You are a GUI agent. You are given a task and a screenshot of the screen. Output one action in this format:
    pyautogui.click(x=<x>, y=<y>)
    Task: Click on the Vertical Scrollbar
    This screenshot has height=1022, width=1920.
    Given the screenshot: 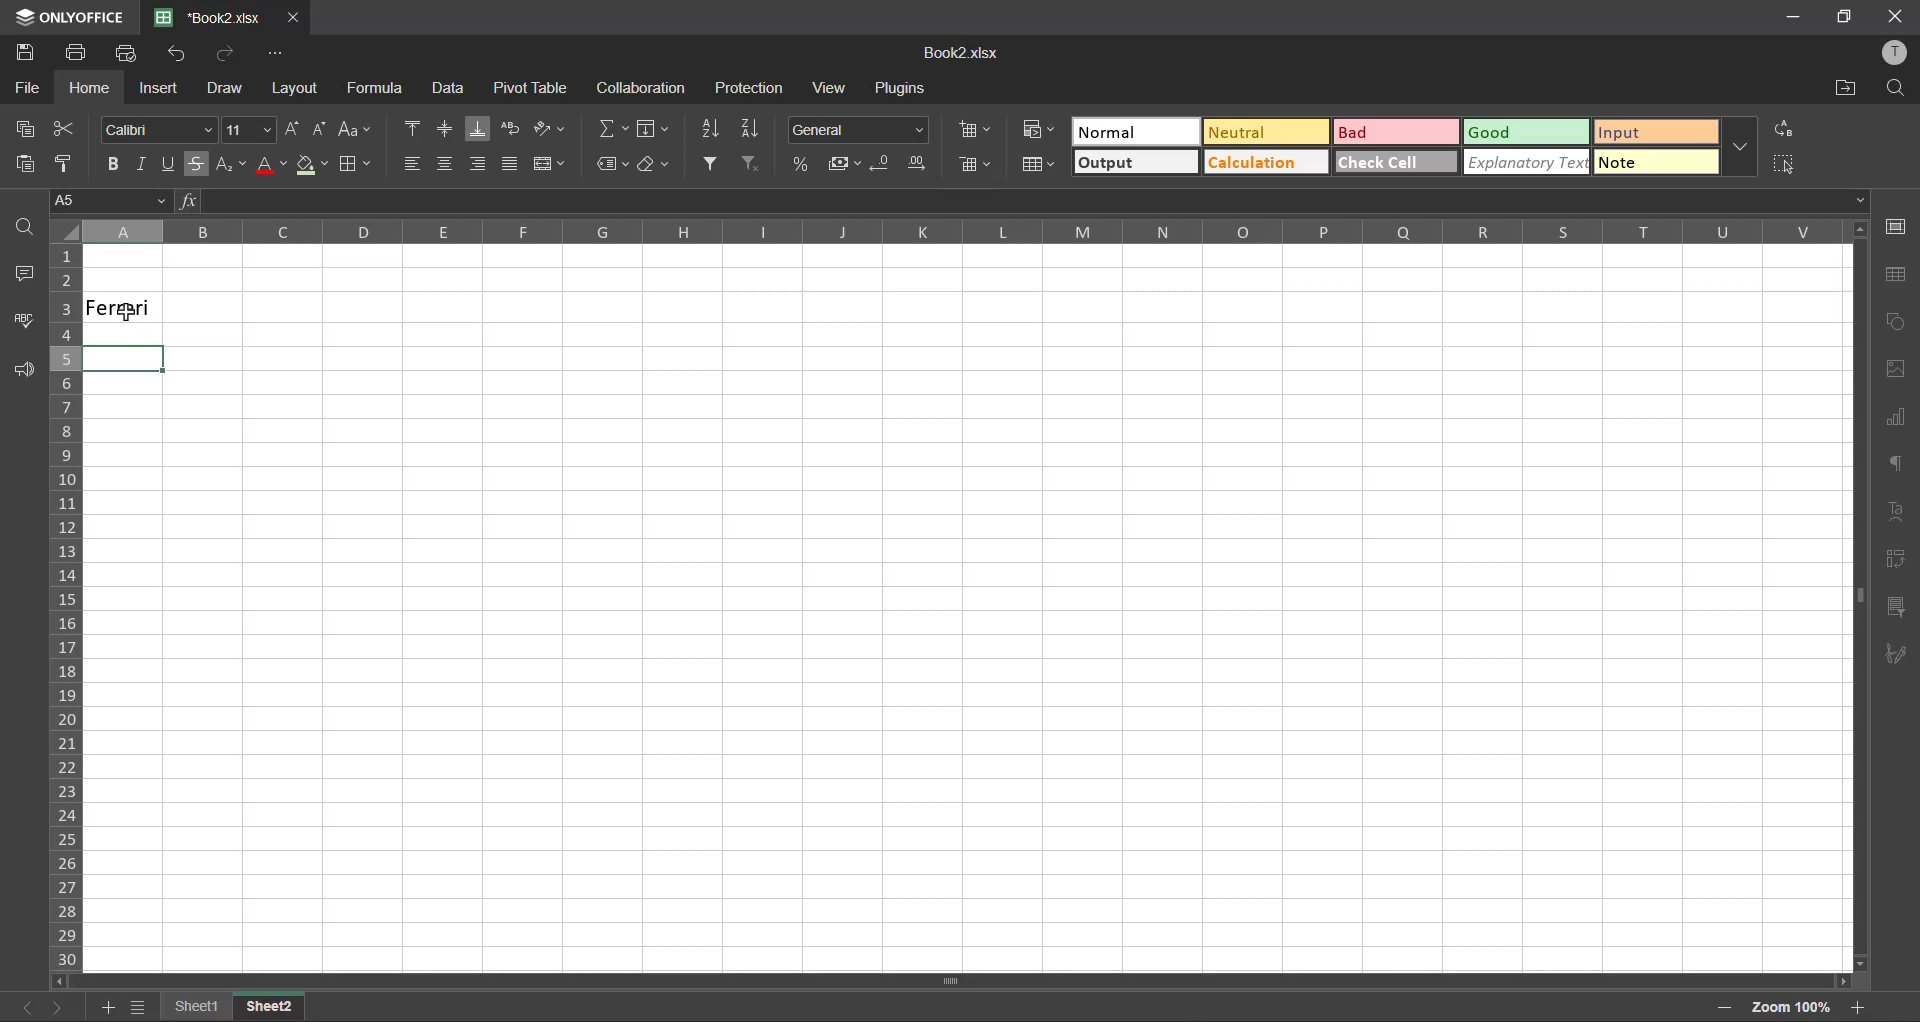 What is the action you would take?
    pyautogui.click(x=907, y=978)
    